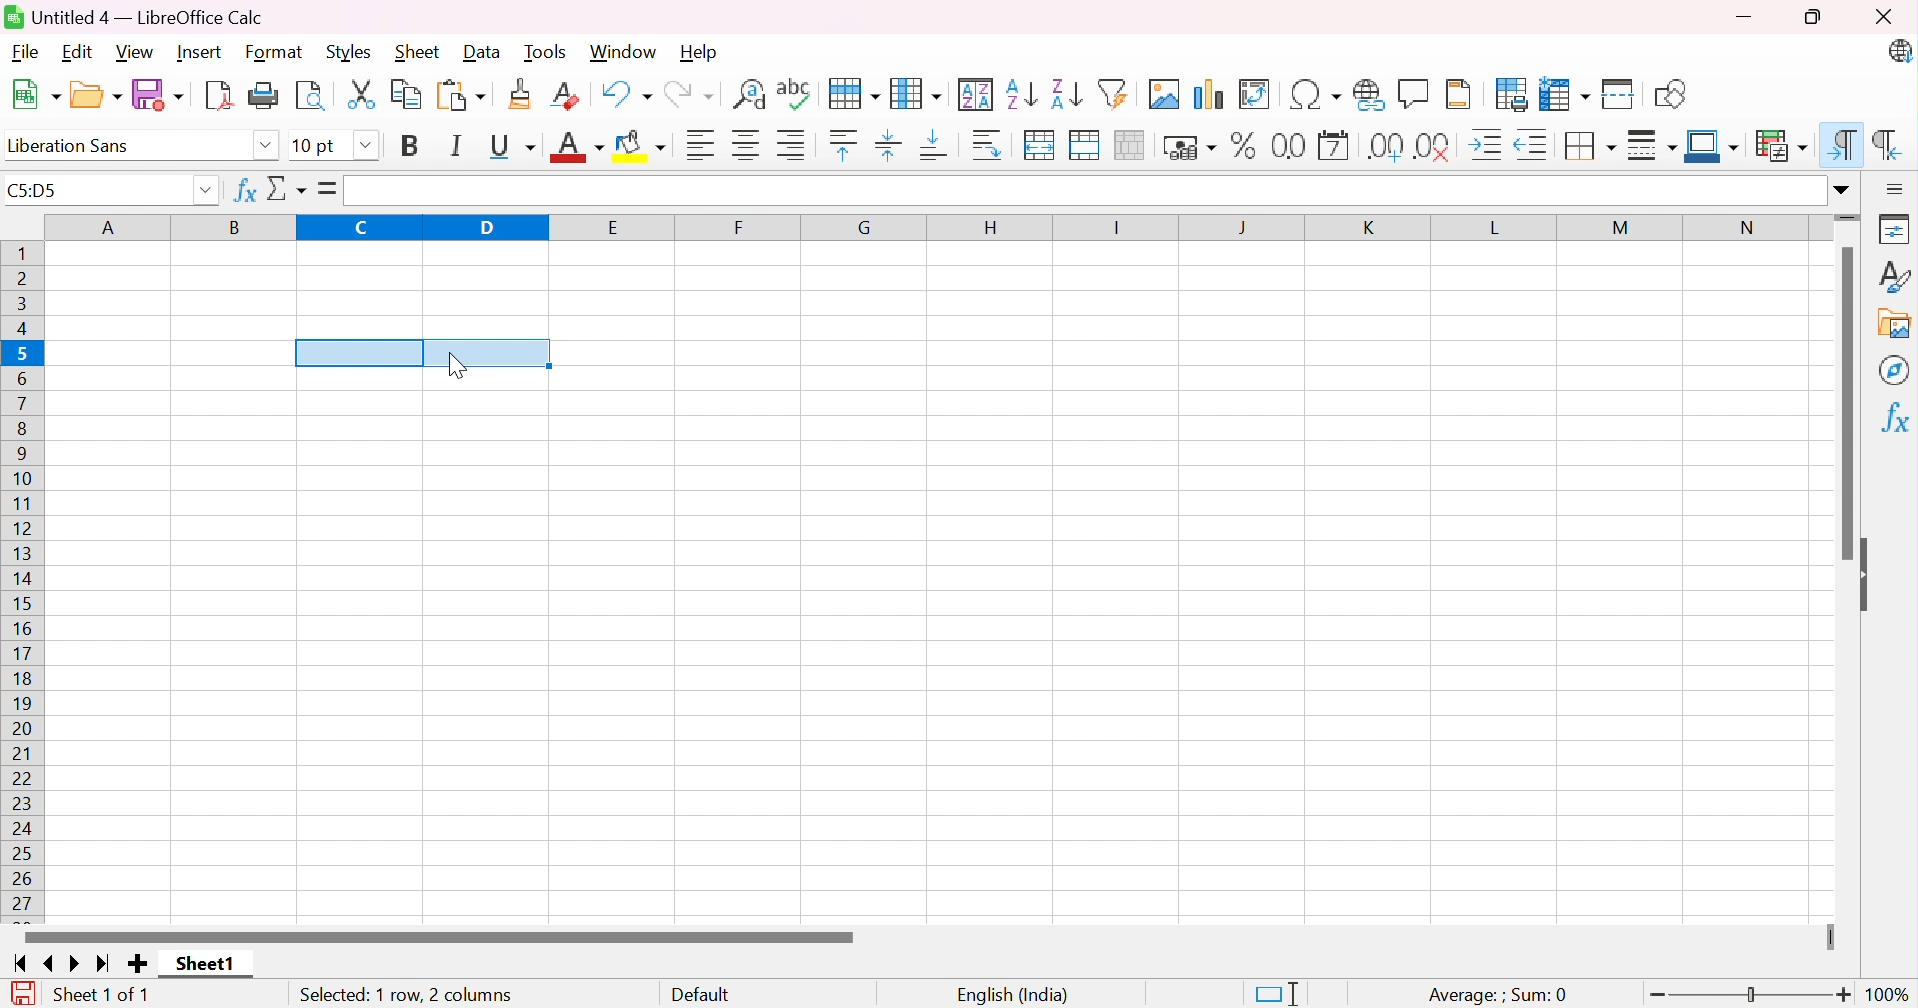 Image resolution: width=1918 pixels, height=1008 pixels. What do you see at coordinates (1088, 145) in the screenshot?
I see `Merge Cells` at bounding box center [1088, 145].